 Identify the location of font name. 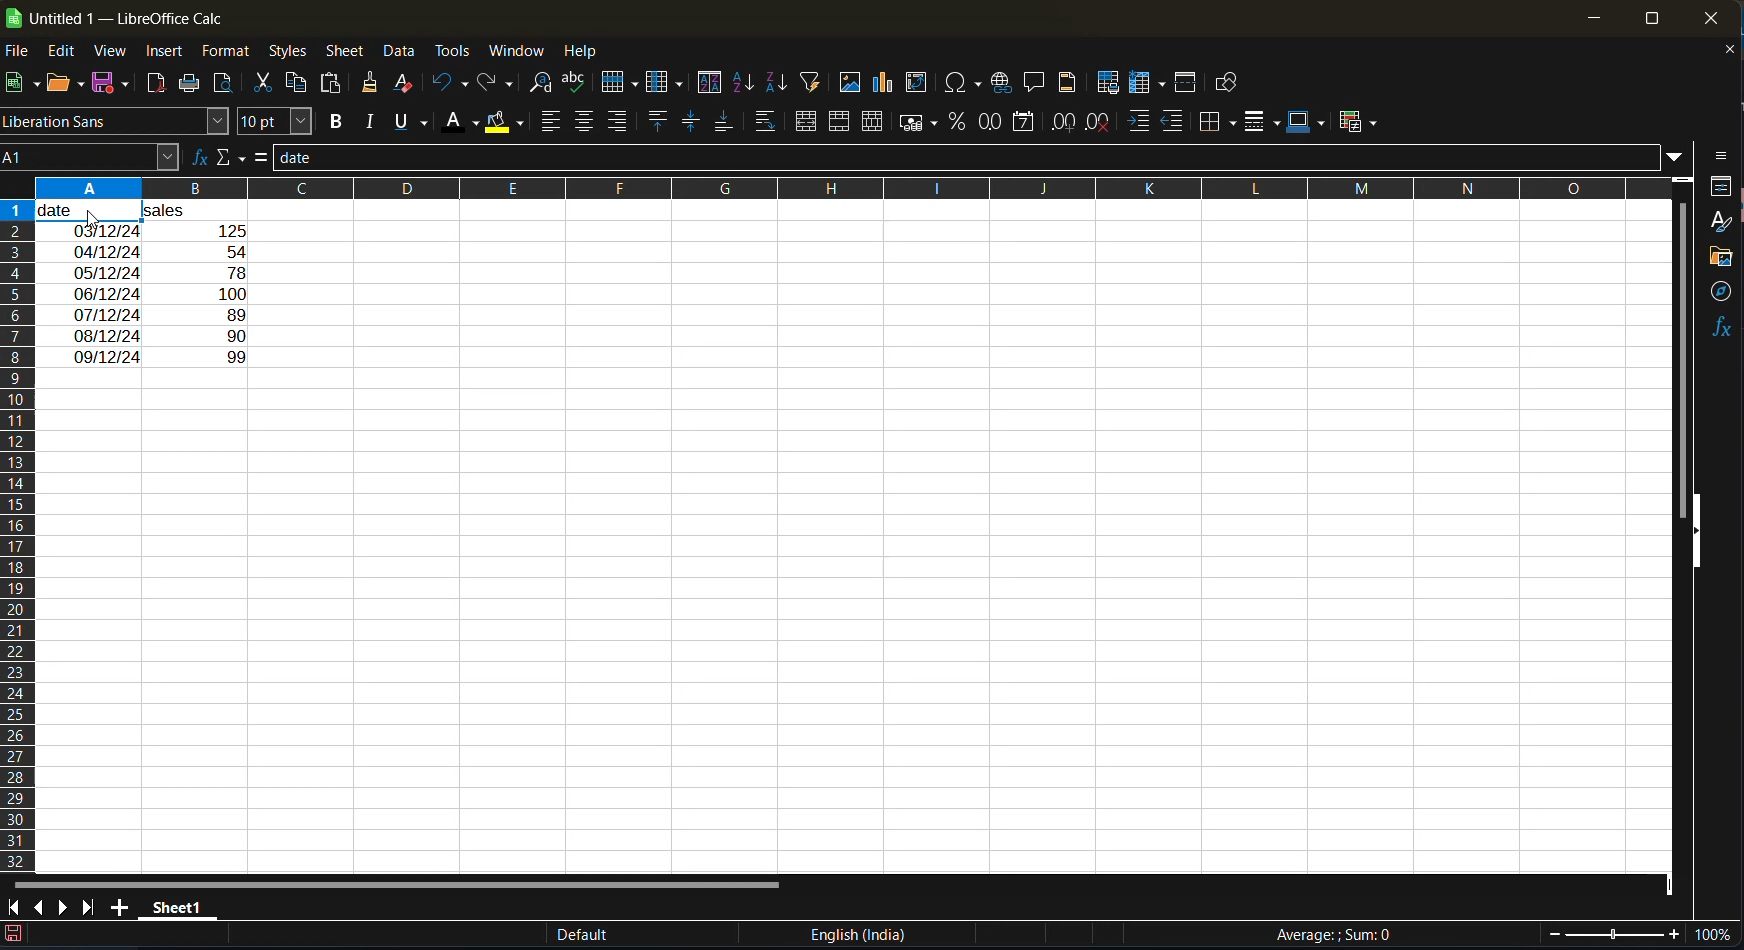
(118, 120).